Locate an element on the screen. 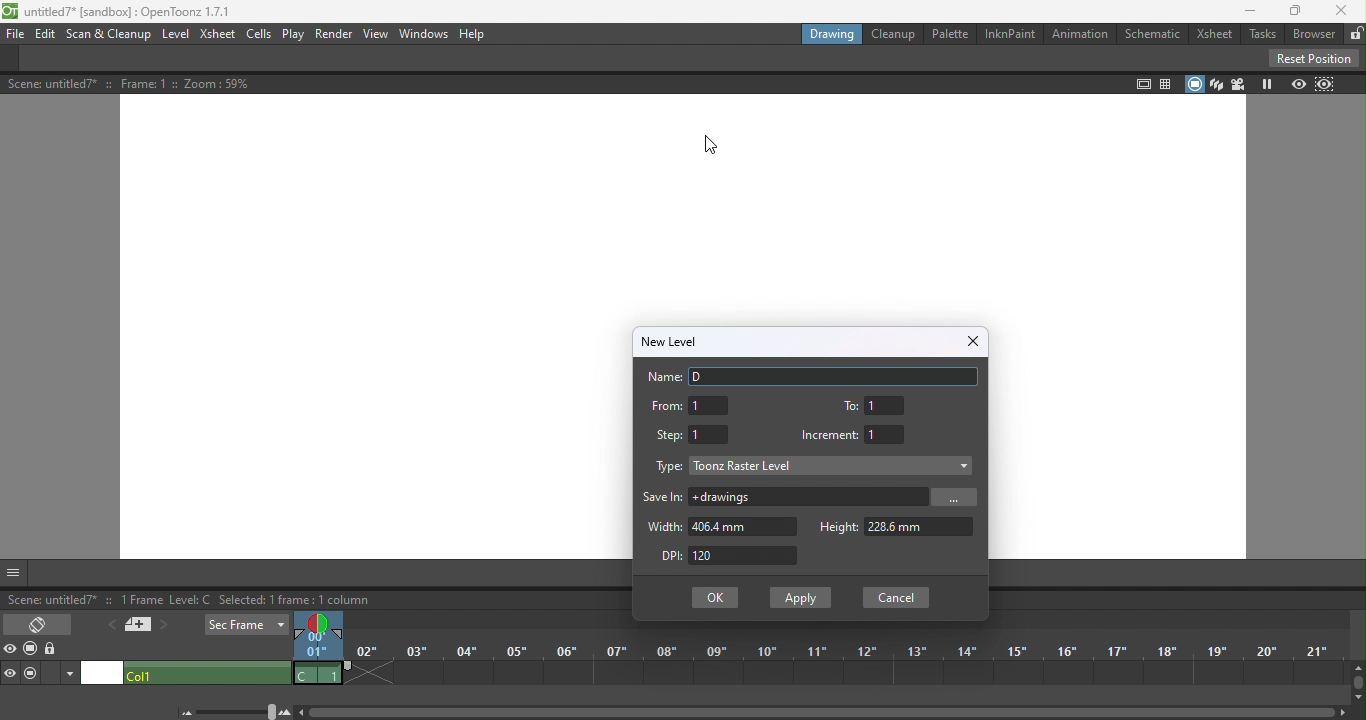  Click to select column is located at coordinates (206, 673).